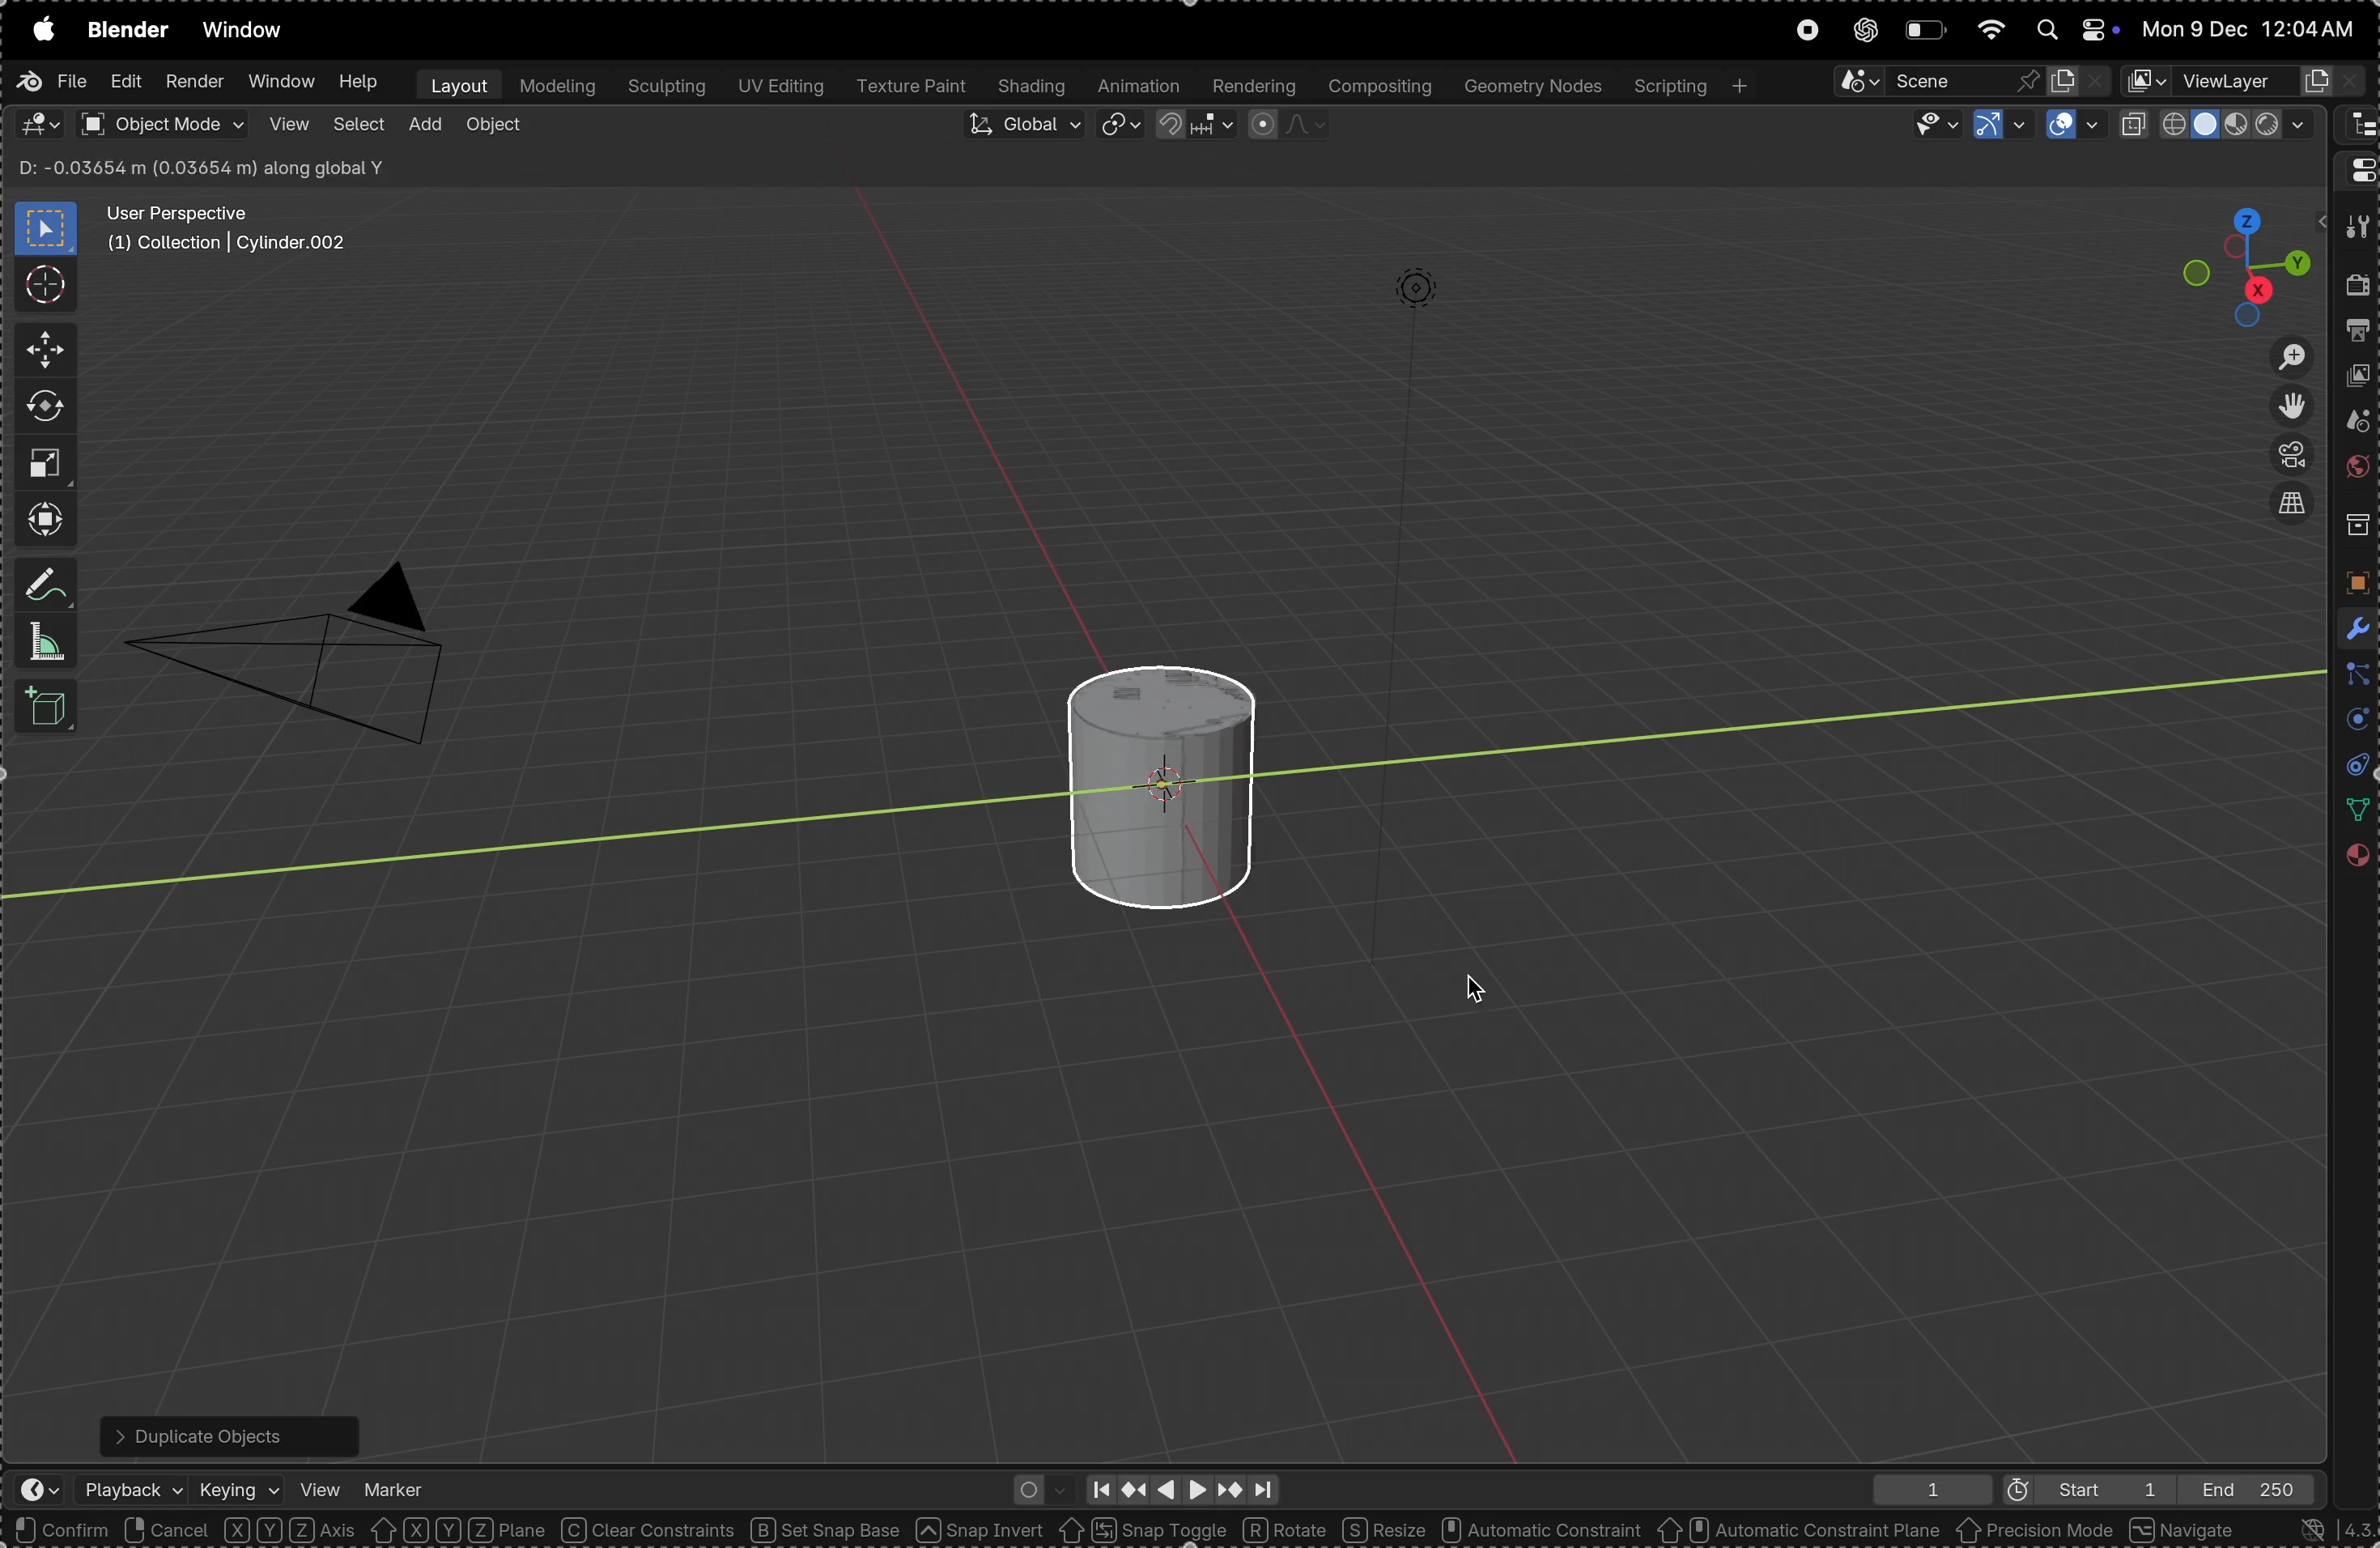 This screenshot has height=1548, width=2380. What do you see at coordinates (127, 29) in the screenshot?
I see `Blender` at bounding box center [127, 29].